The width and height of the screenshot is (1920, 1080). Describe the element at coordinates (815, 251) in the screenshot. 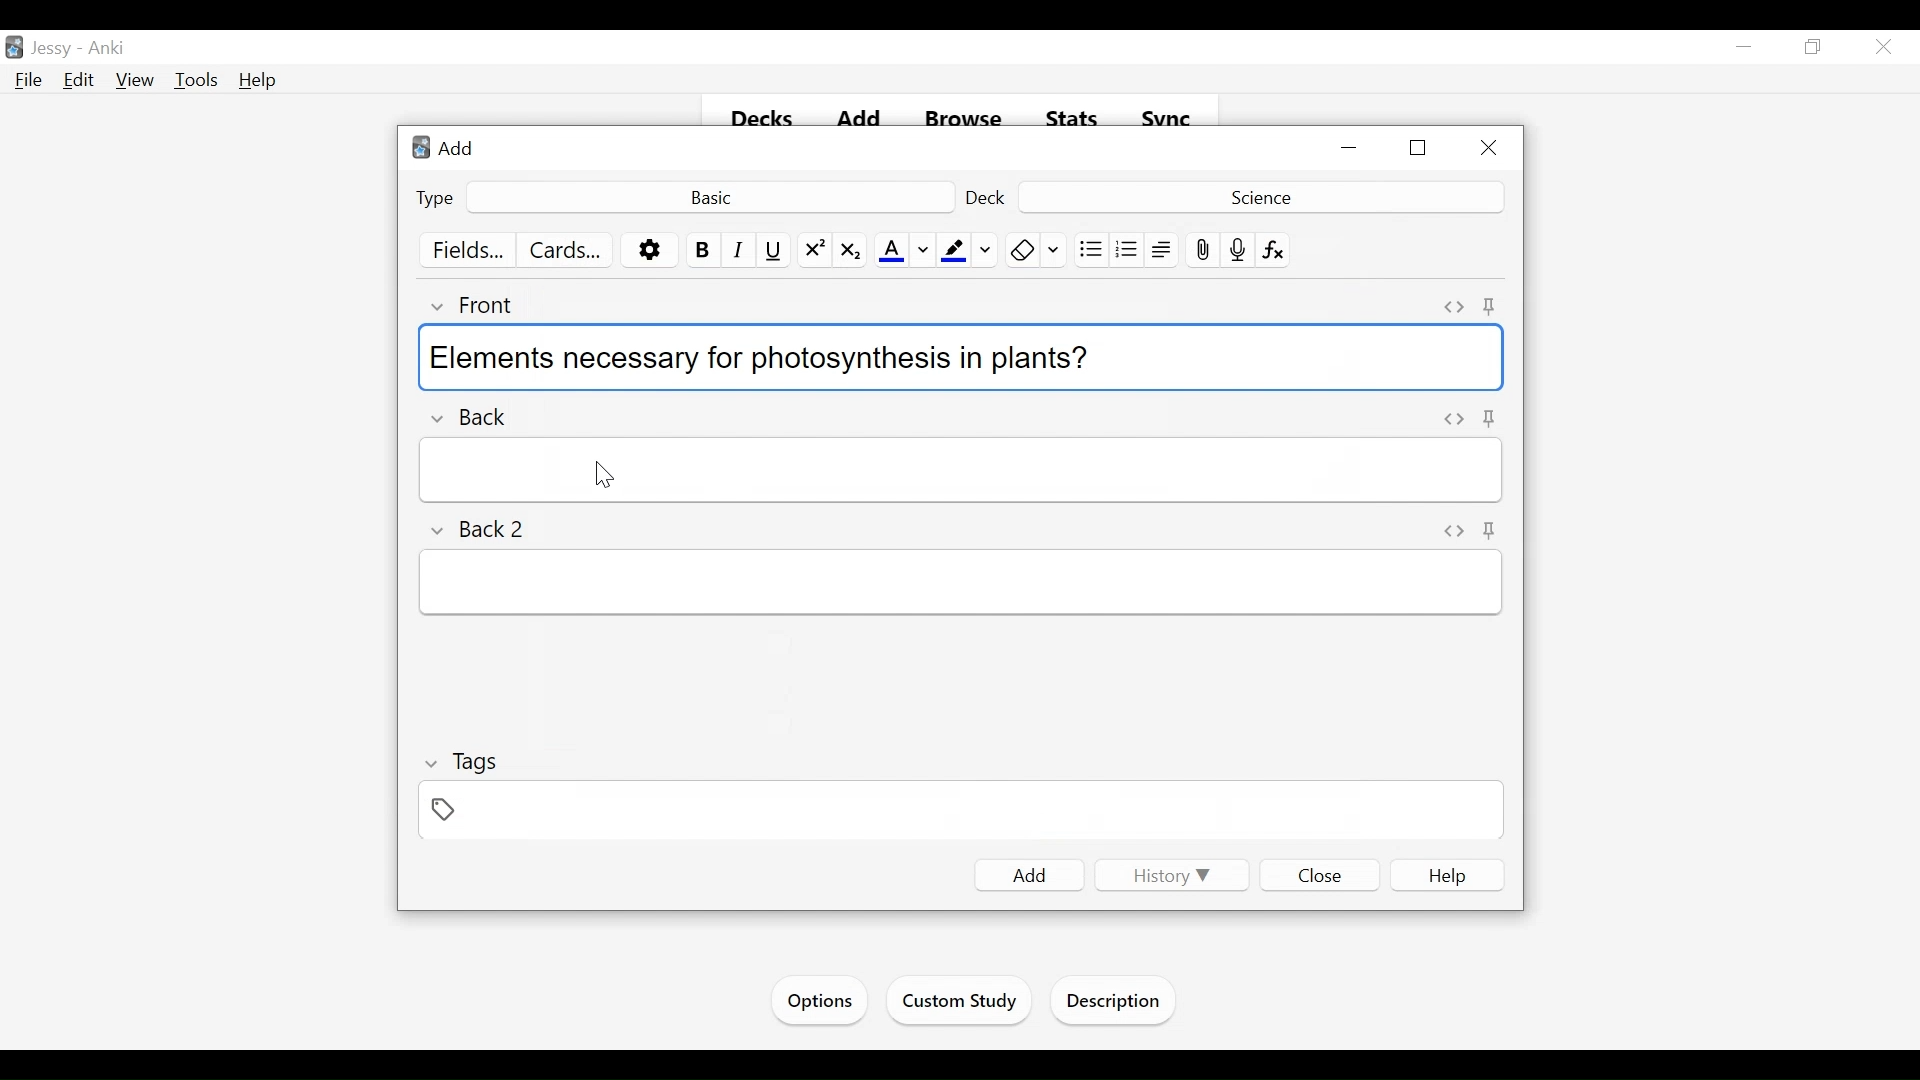

I see `Superscript` at that location.